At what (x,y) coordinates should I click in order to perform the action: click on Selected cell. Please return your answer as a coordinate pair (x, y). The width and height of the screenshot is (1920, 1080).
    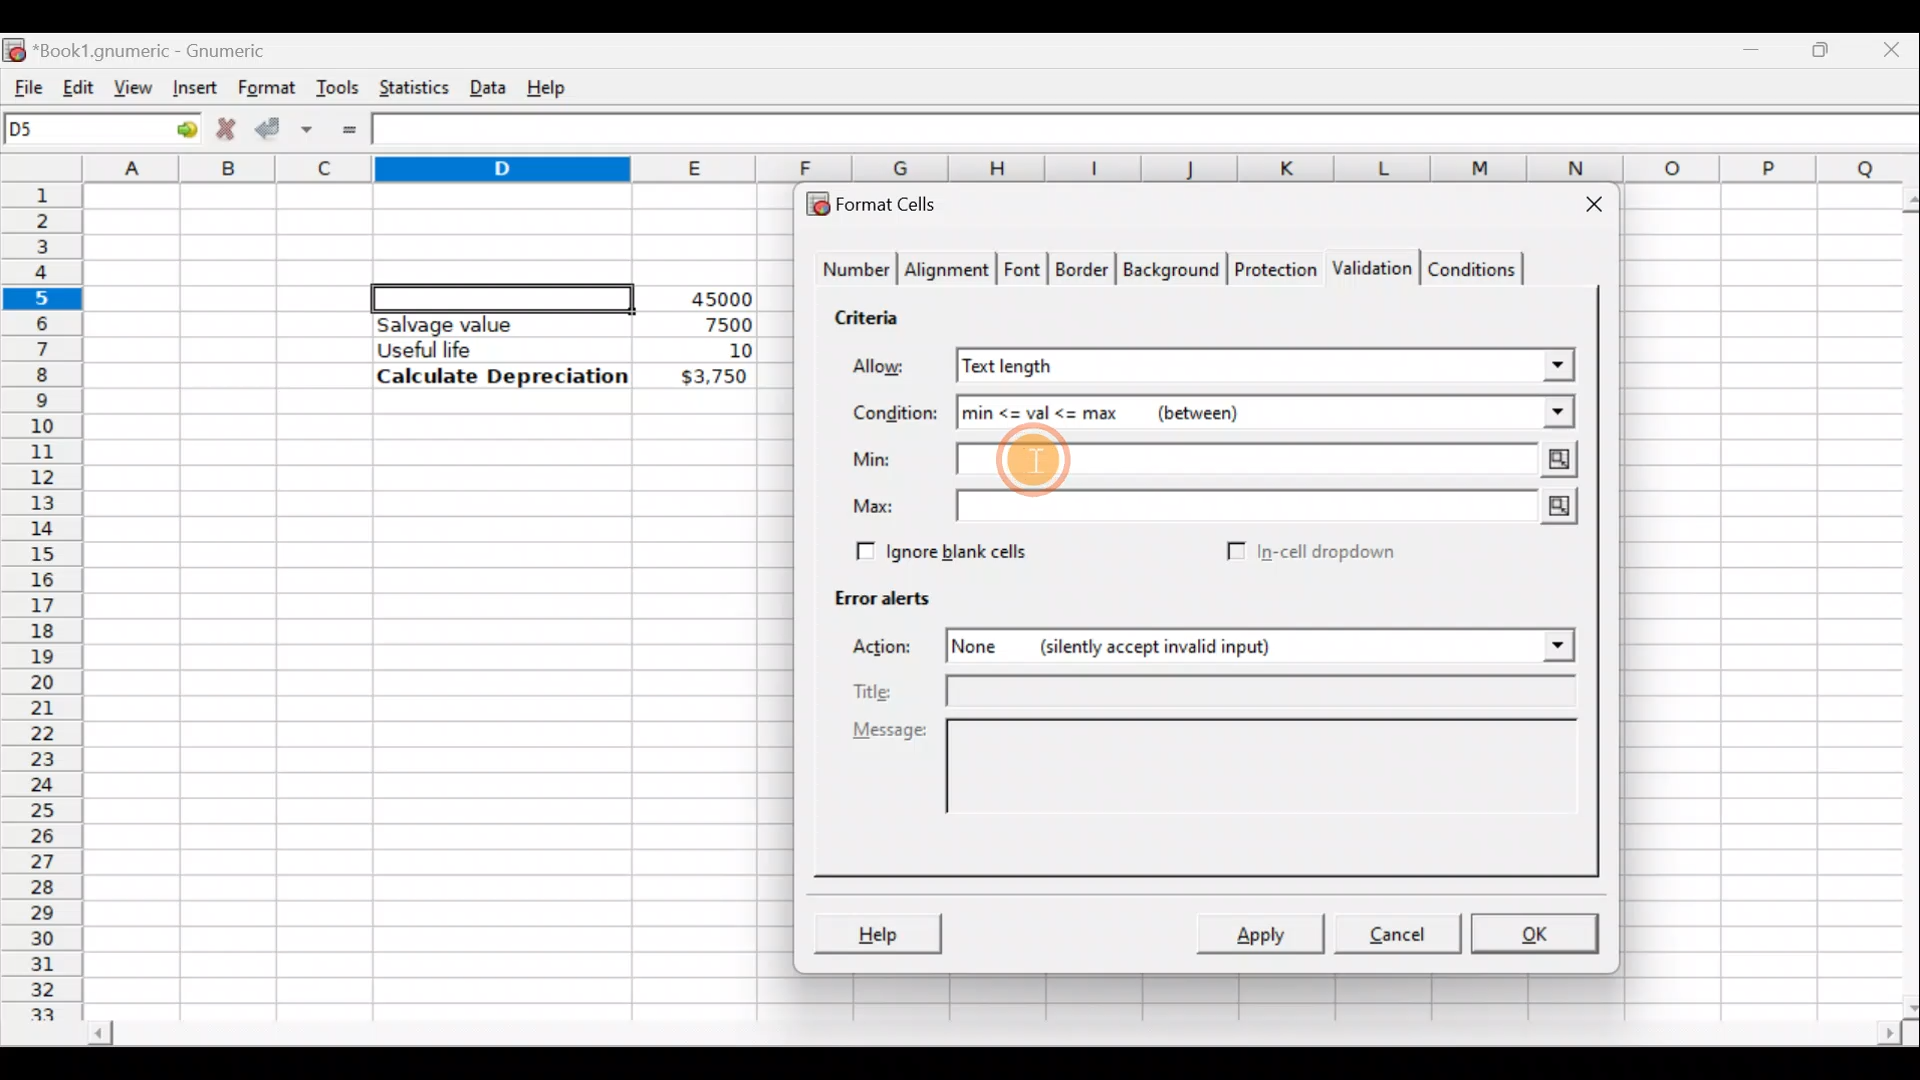
    Looking at the image, I should click on (503, 295).